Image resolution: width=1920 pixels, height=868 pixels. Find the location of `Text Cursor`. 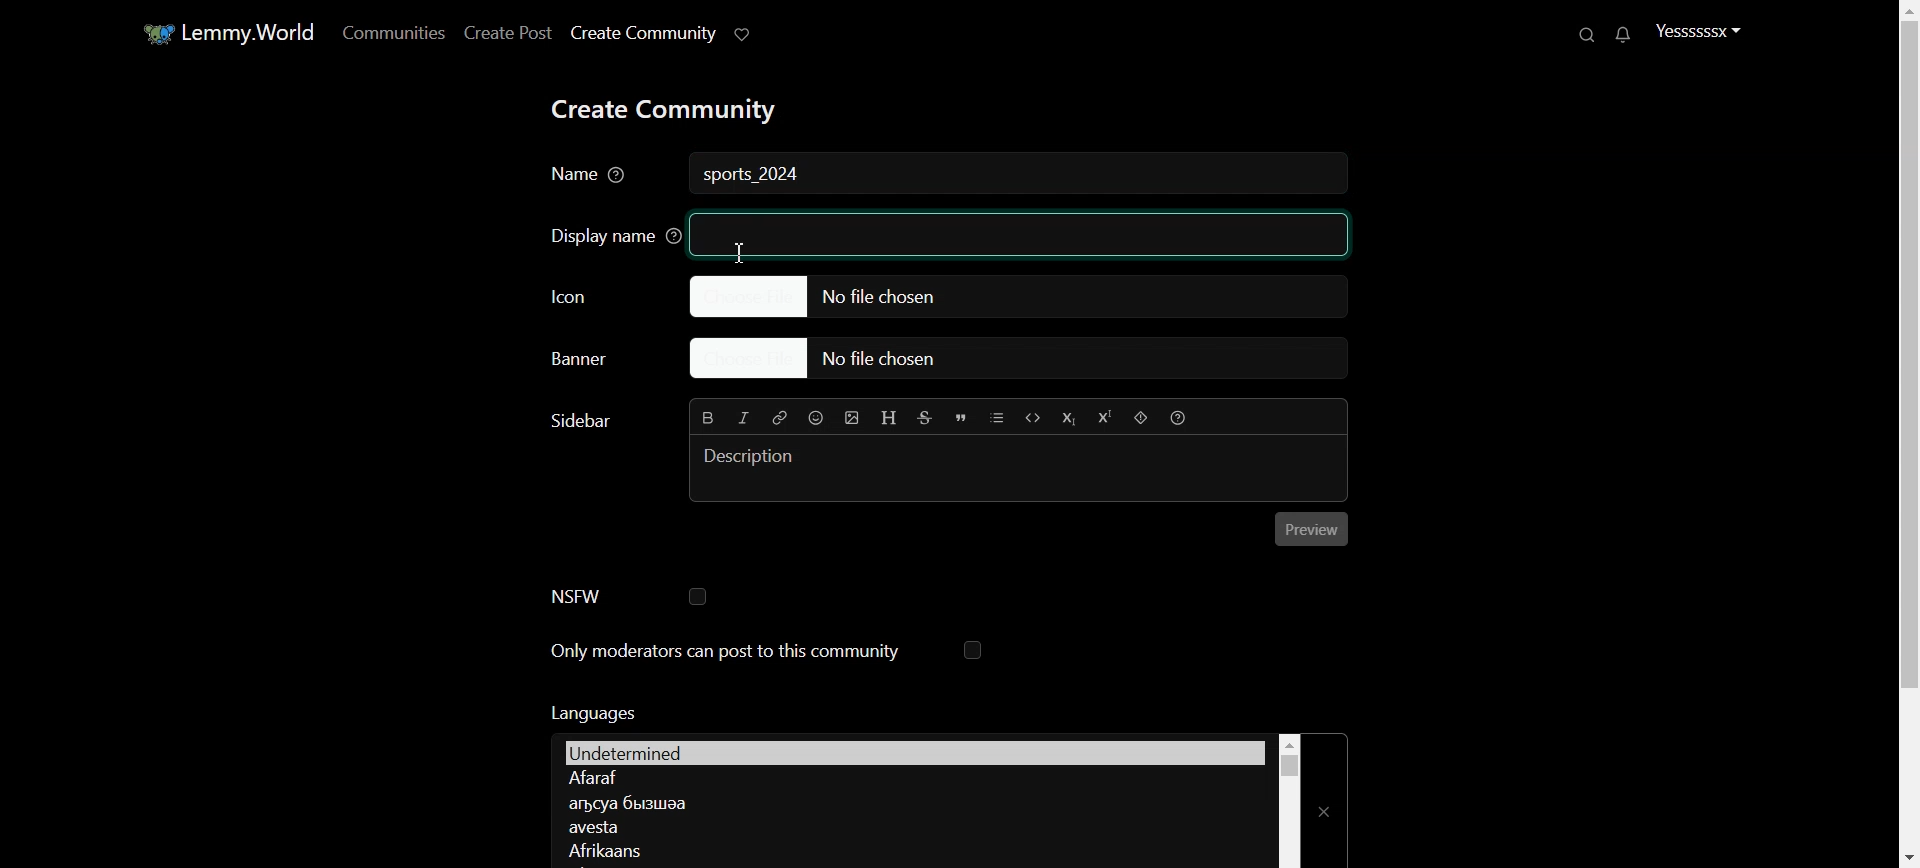

Text Cursor is located at coordinates (741, 255).